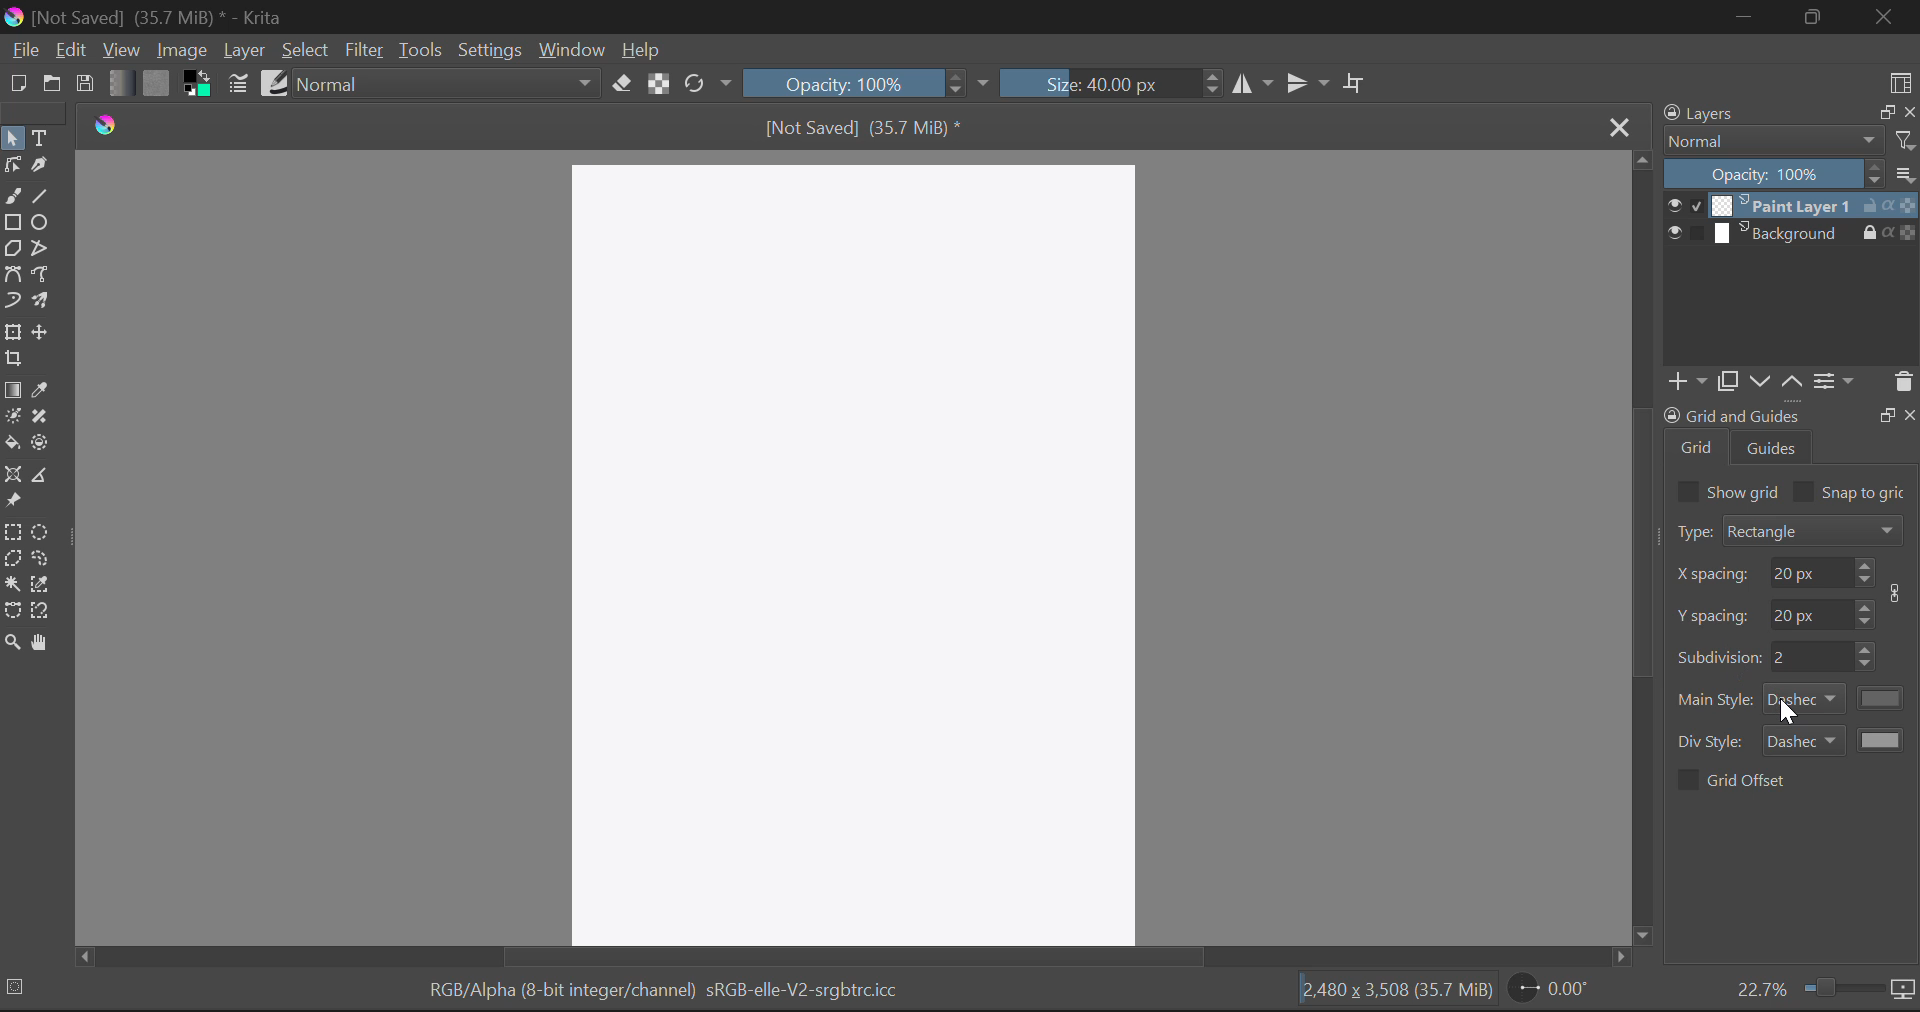 The image size is (1920, 1012). What do you see at coordinates (850, 956) in the screenshot?
I see `Scroll Bar` at bounding box center [850, 956].